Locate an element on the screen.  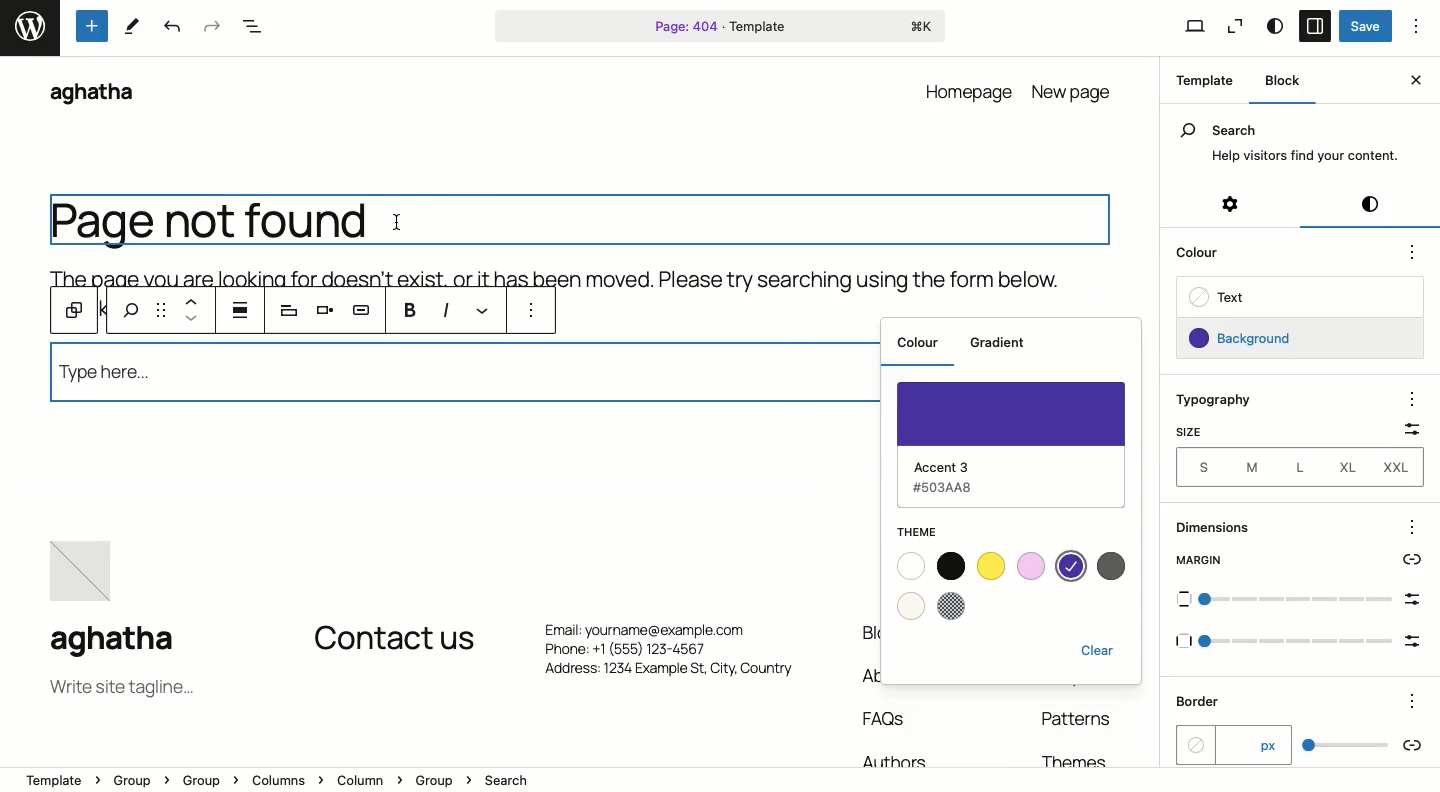
options is located at coordinates (1412, 528).